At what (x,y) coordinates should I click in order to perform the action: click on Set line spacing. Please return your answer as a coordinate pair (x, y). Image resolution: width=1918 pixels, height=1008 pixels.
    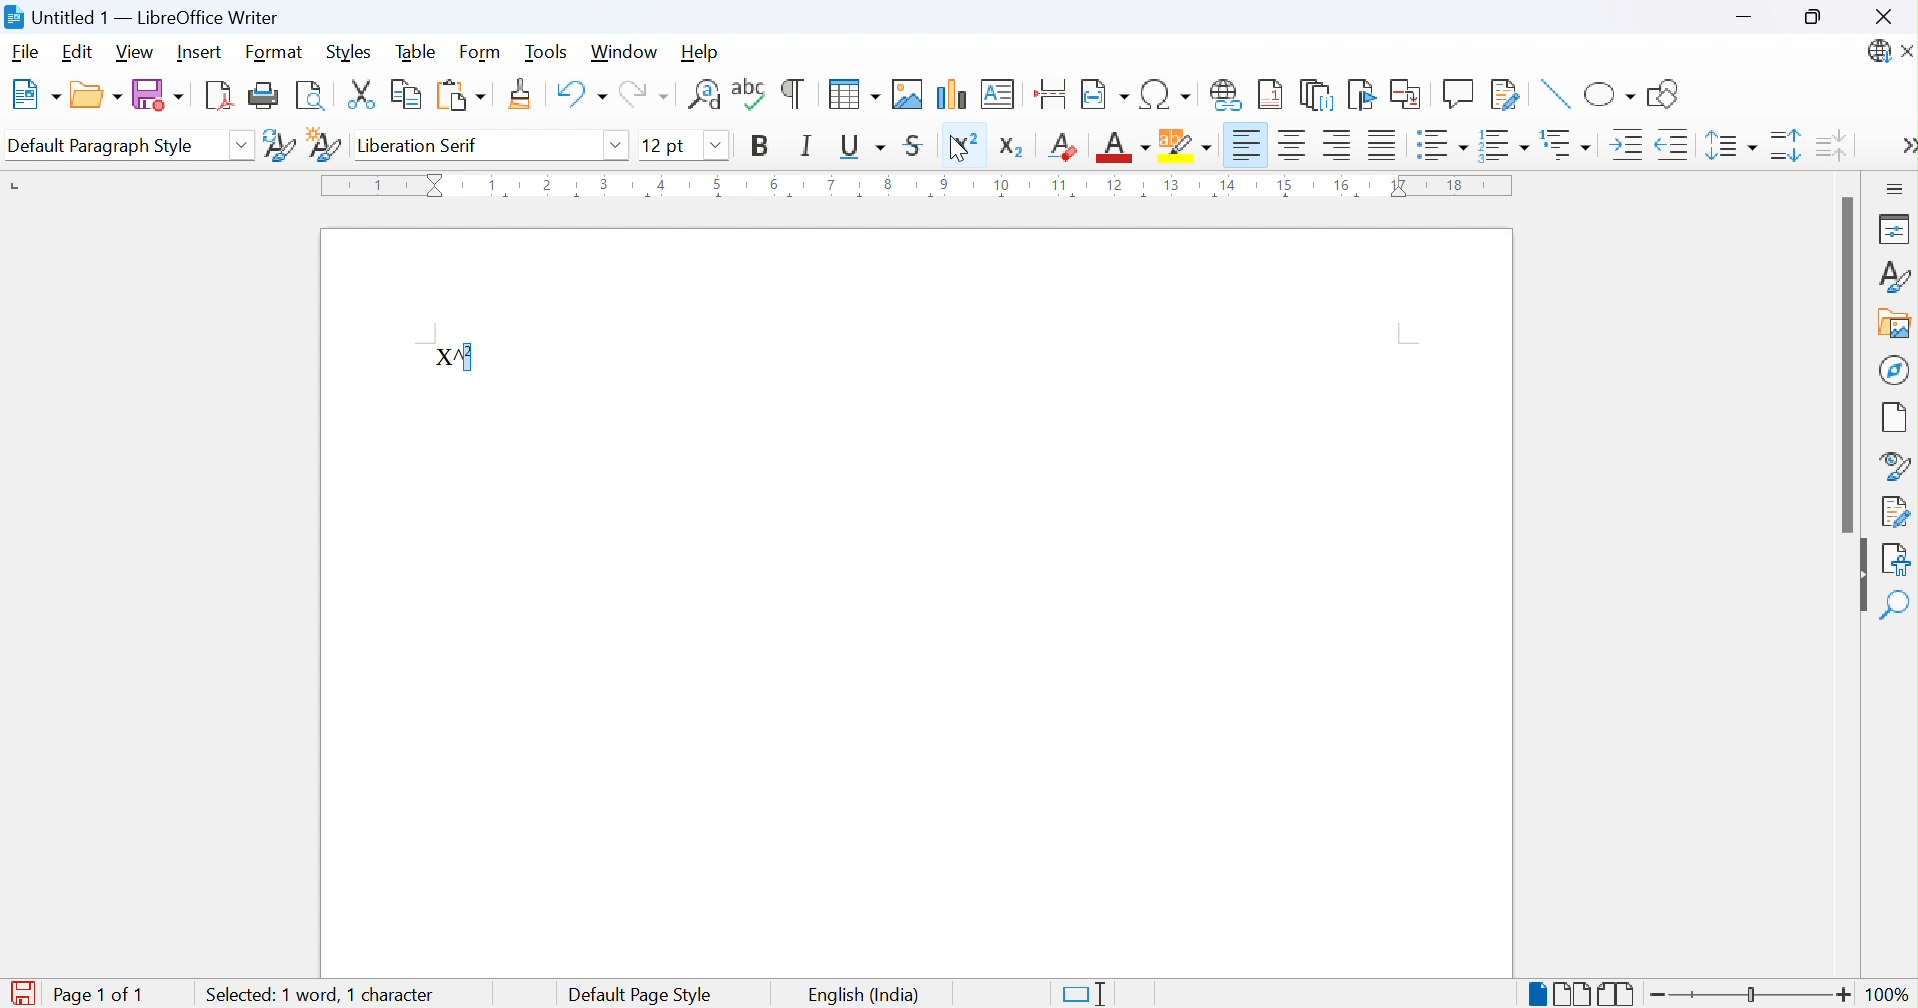
    Looking at the image, I should click on (1731, 145).